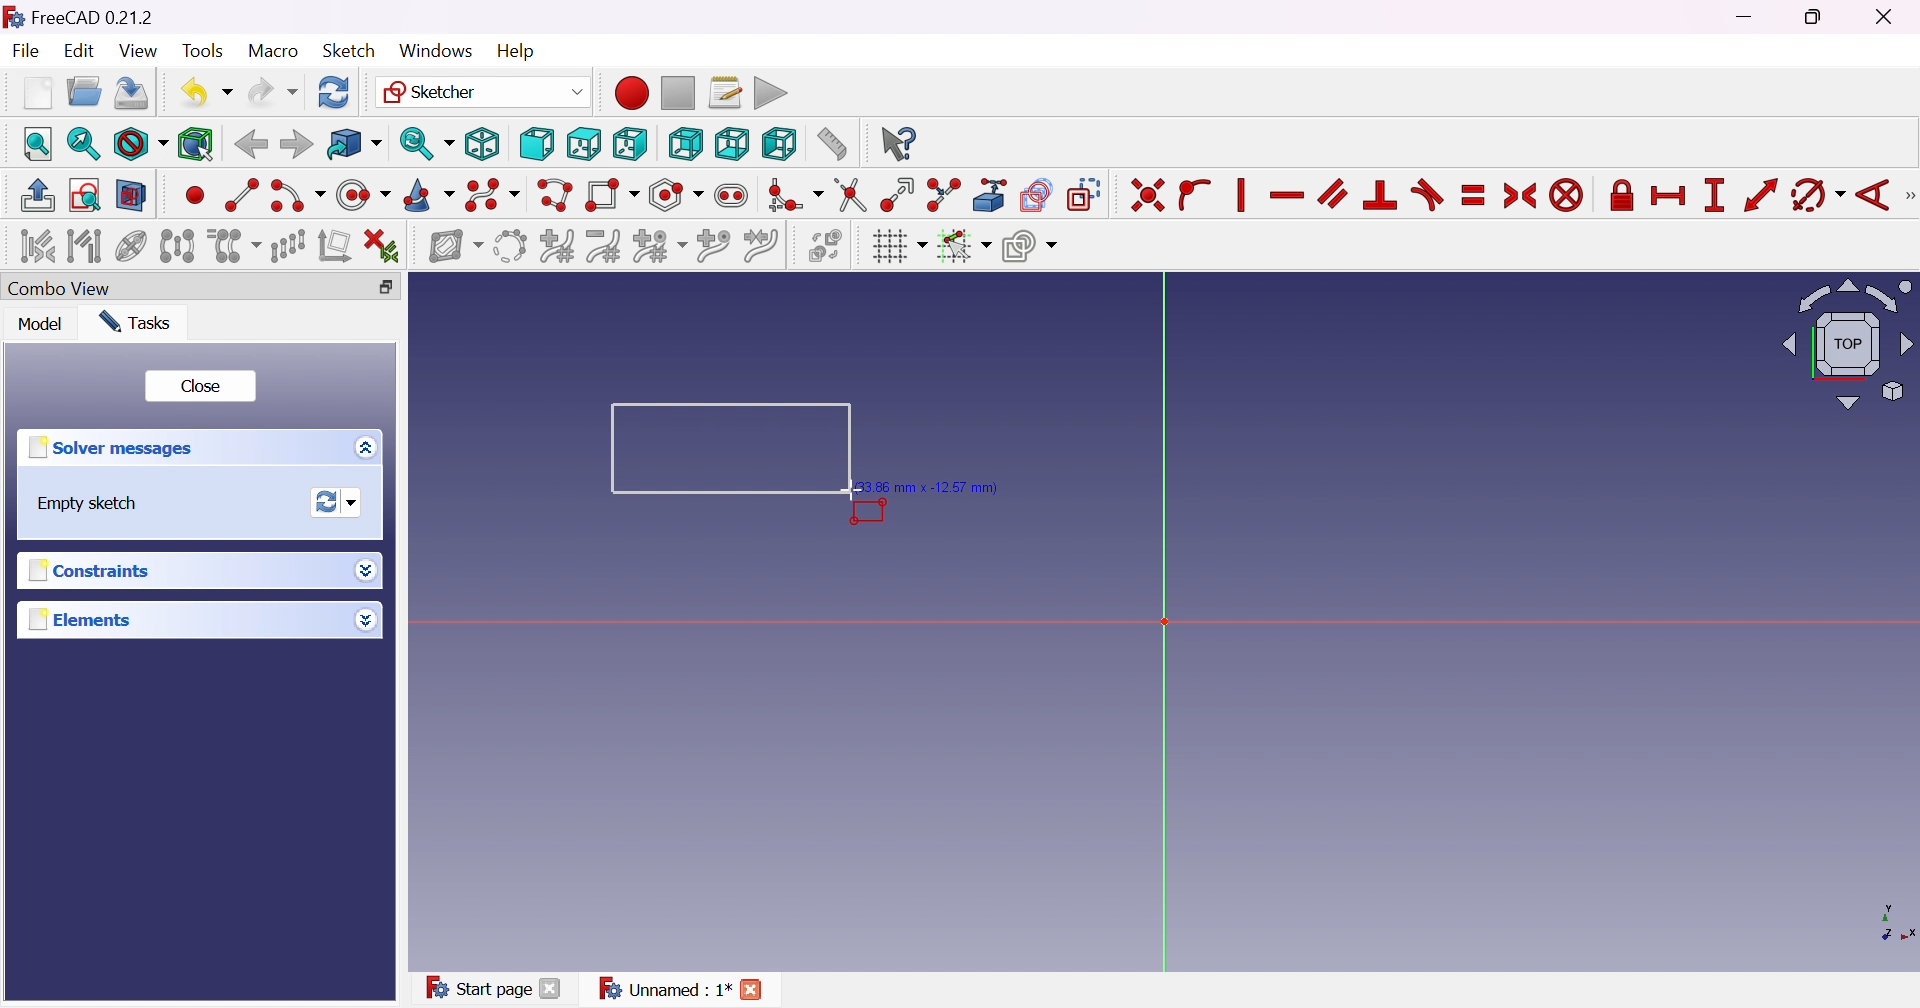 This screenshot has height=1008, width=1920. Describe the element at coordinates (1843, 343) in the screenshot. I see `Viewing angle` at that location.